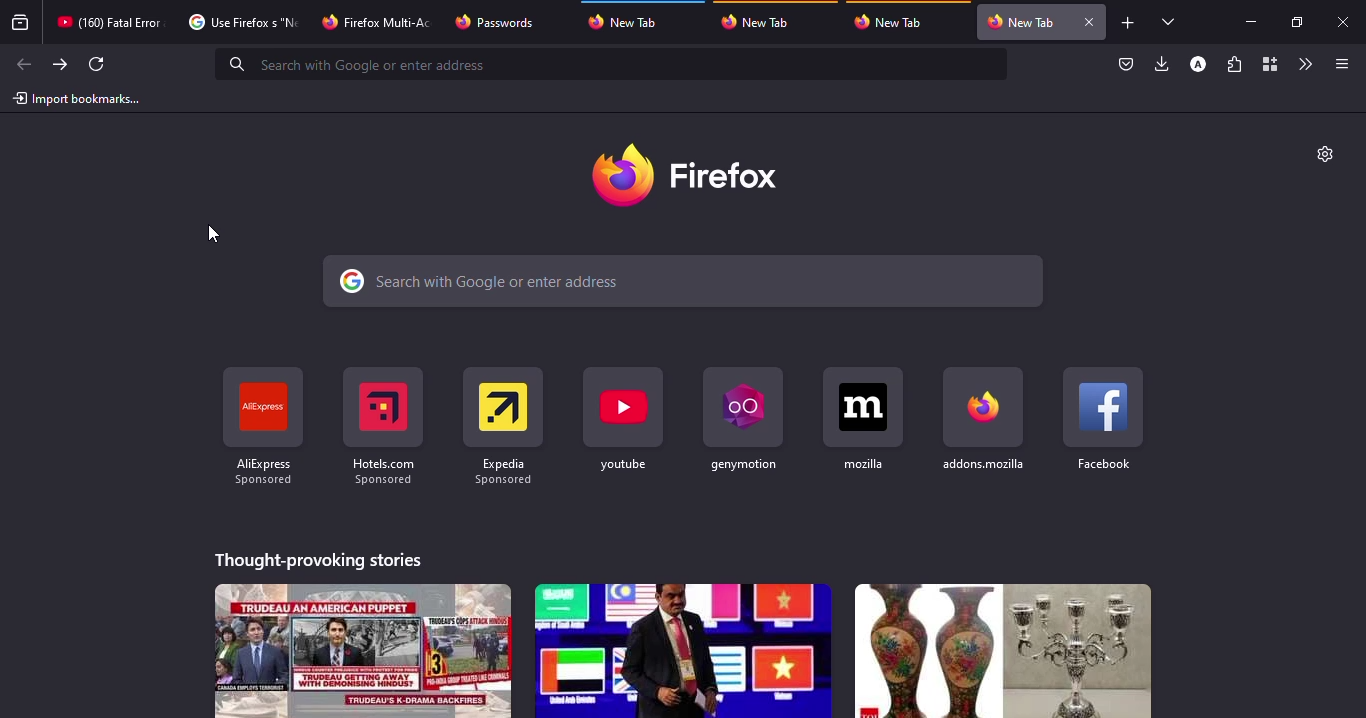 The height and width of the screenshot is (718, 1366). Describe the element at coordinates (1297, 24) in the screenshot. I see `maximize` at that location.